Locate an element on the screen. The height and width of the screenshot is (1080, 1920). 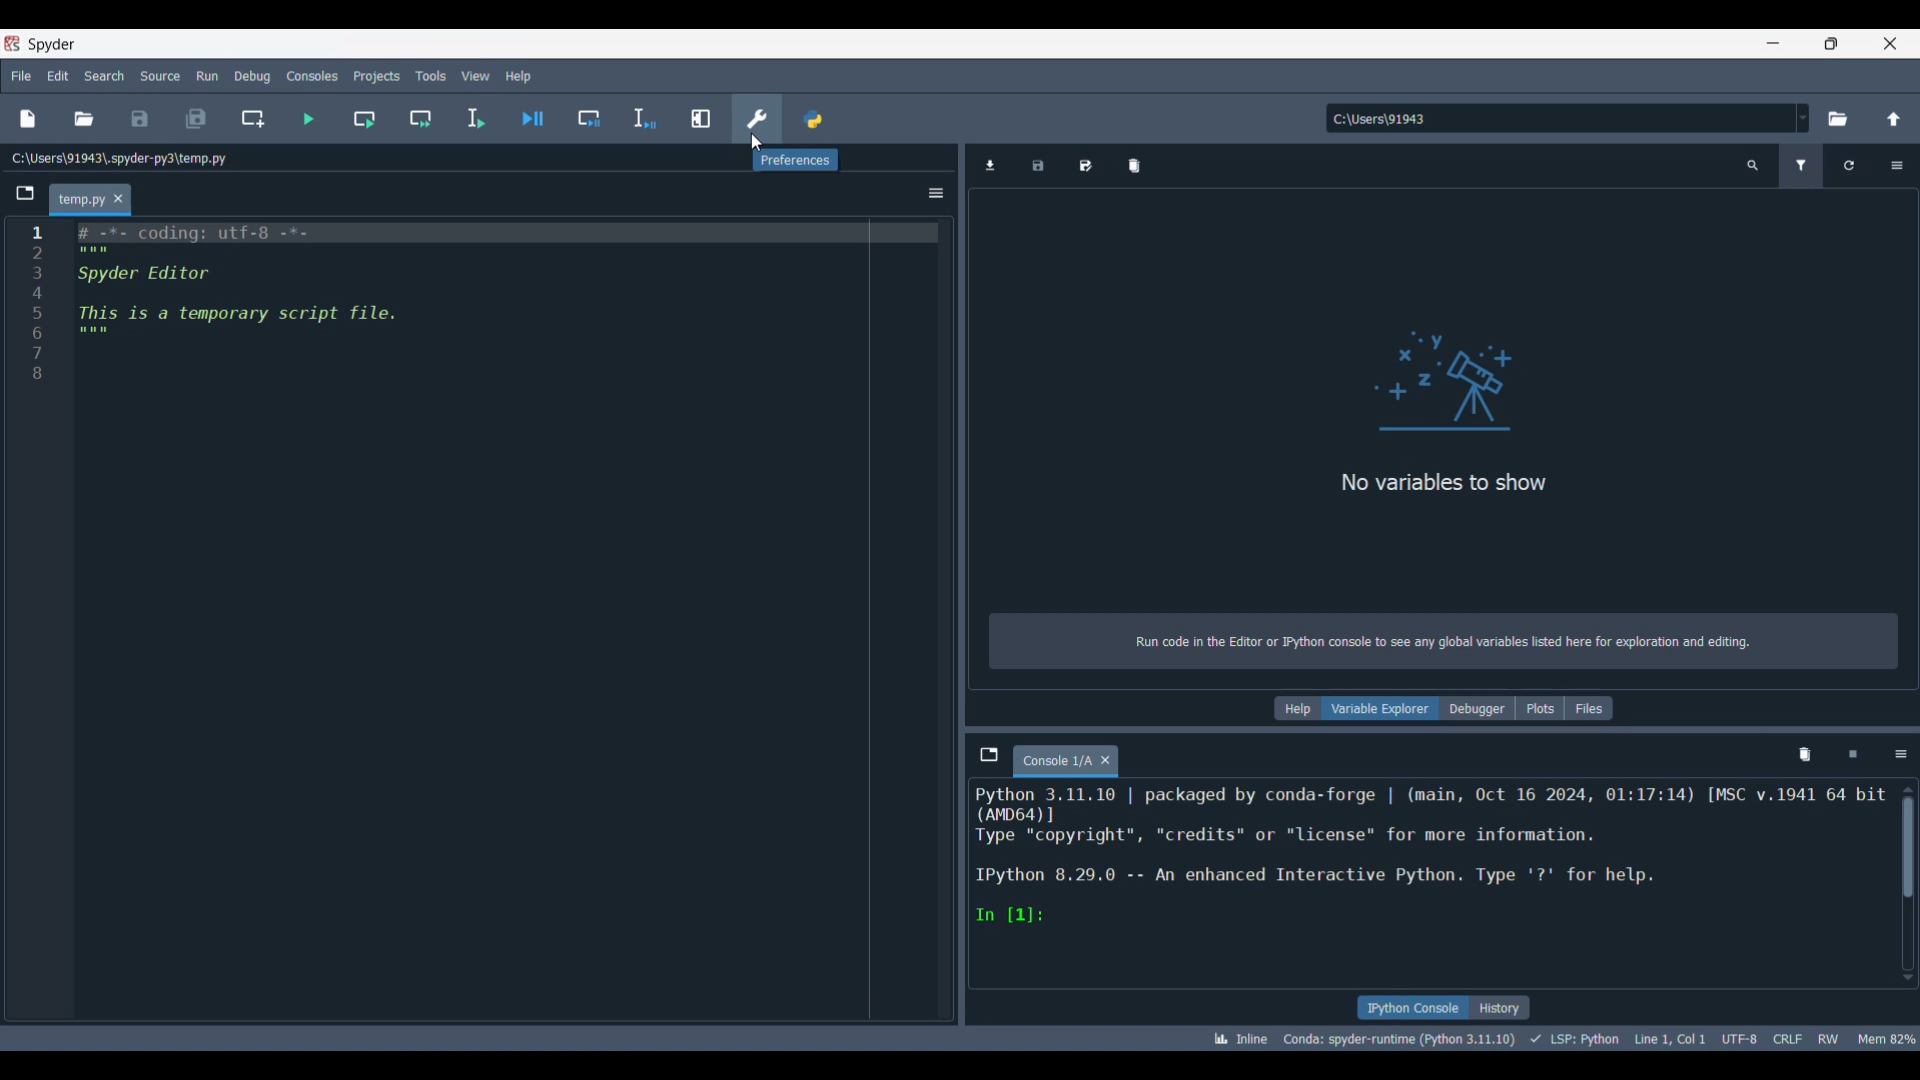
Code details is located at coordinates (1433, 854).